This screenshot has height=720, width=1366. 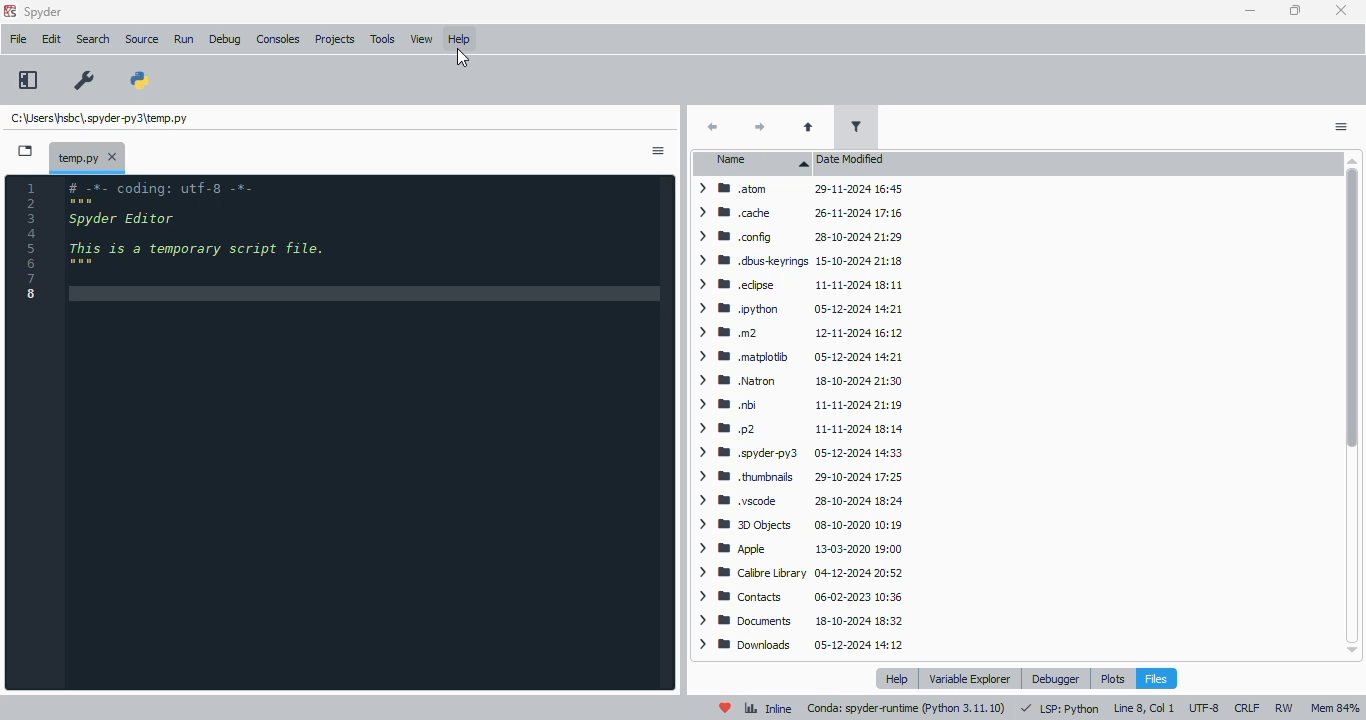 I want to click on run, so click(x=183, y=40).